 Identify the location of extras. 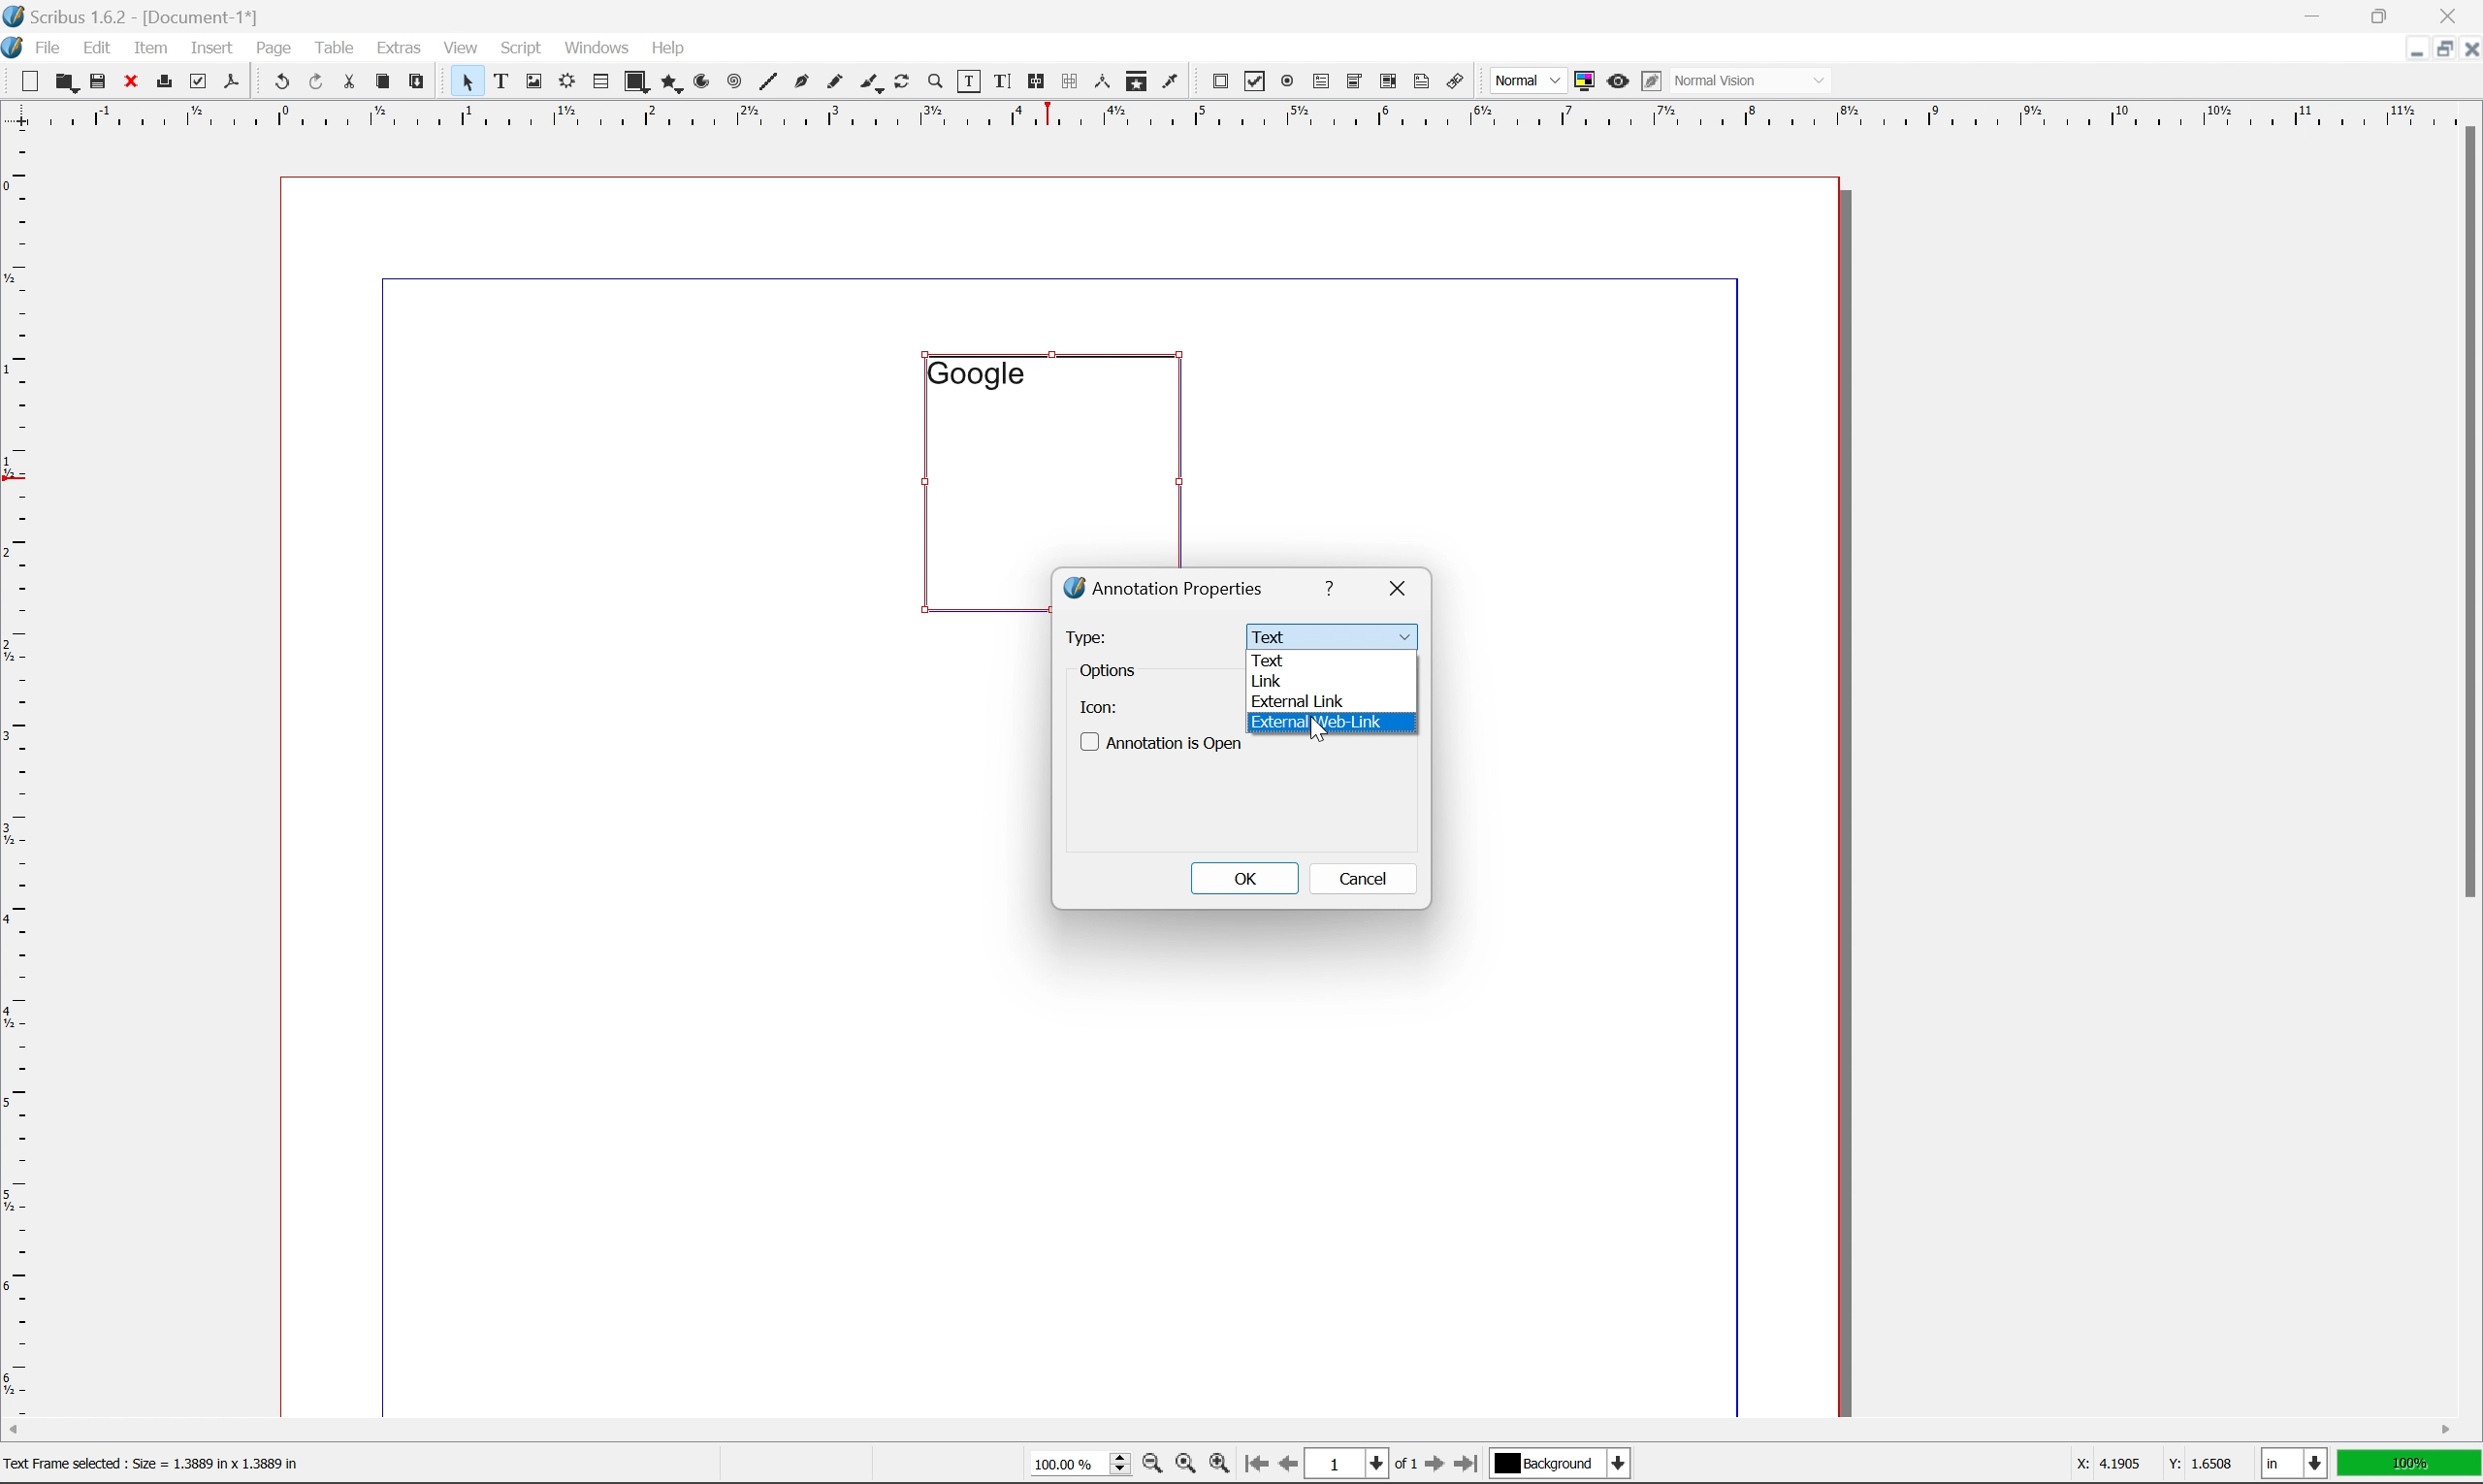
(403, 47).